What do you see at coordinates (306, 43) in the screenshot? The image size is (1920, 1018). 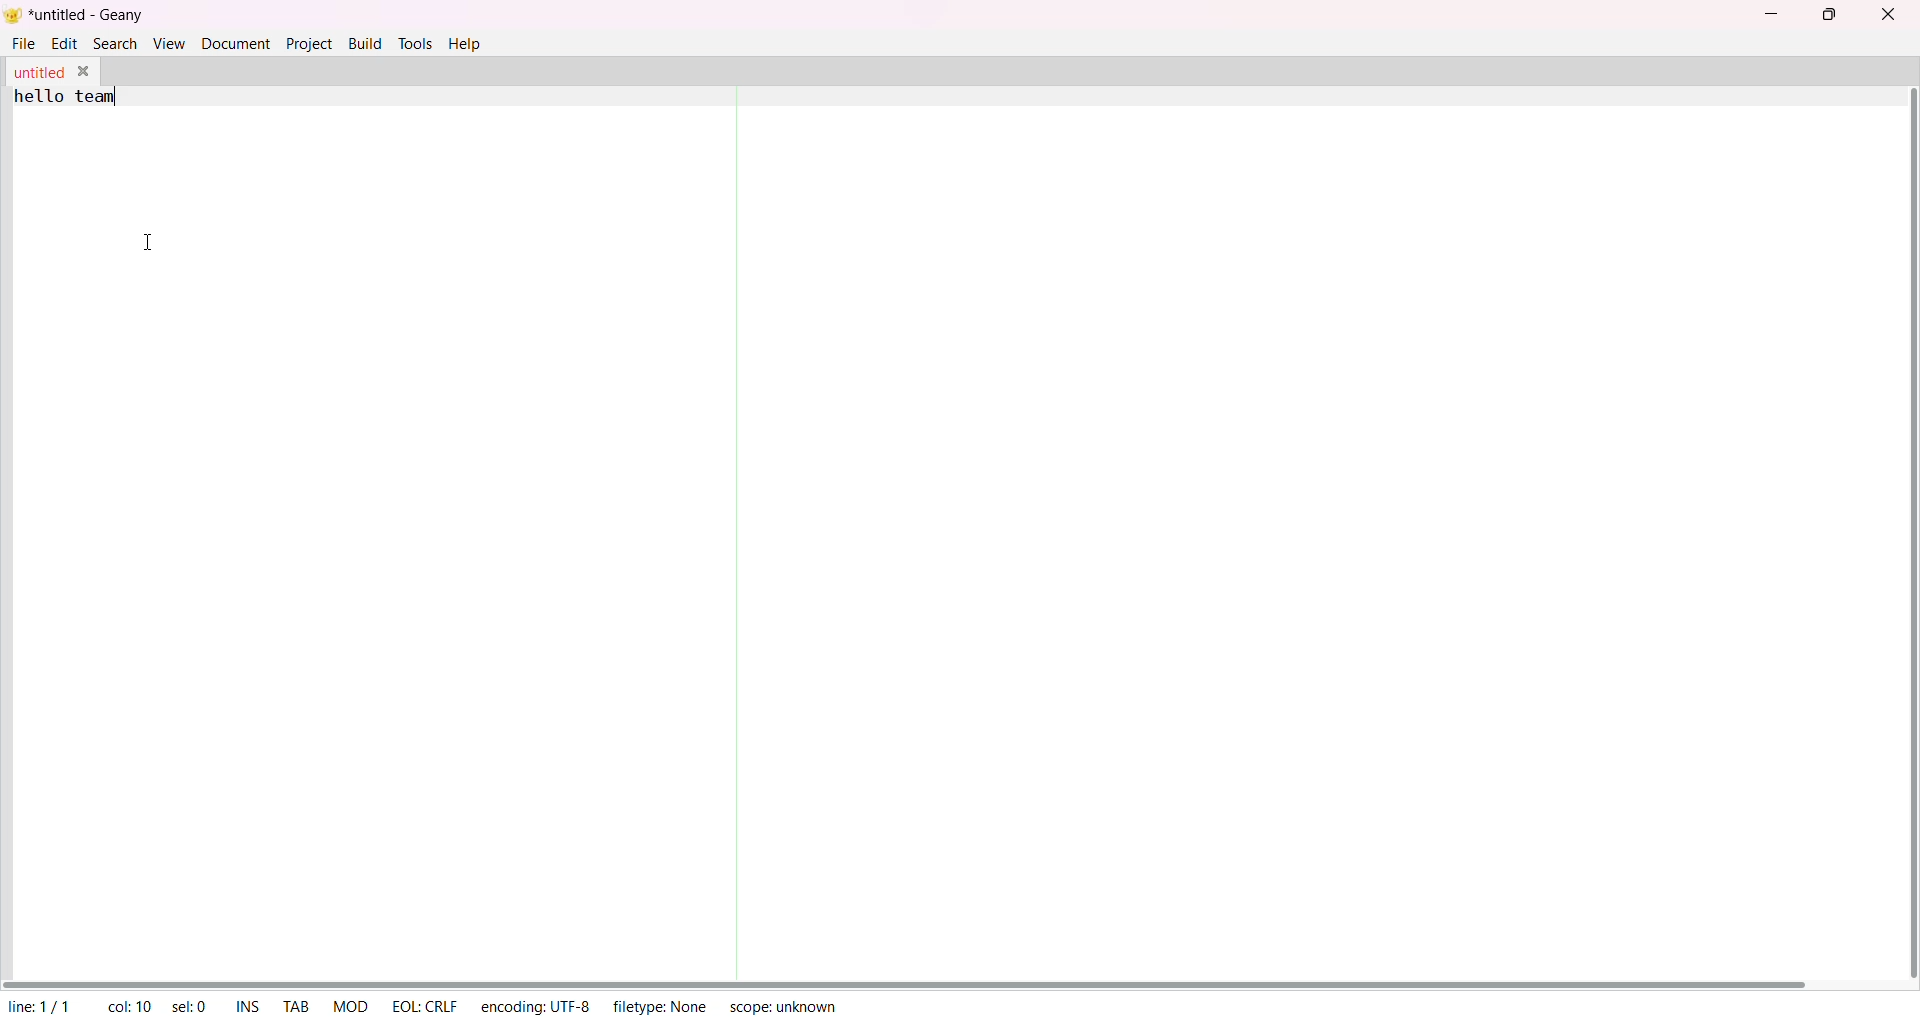 I see `project` at bounding box center [306, 43].